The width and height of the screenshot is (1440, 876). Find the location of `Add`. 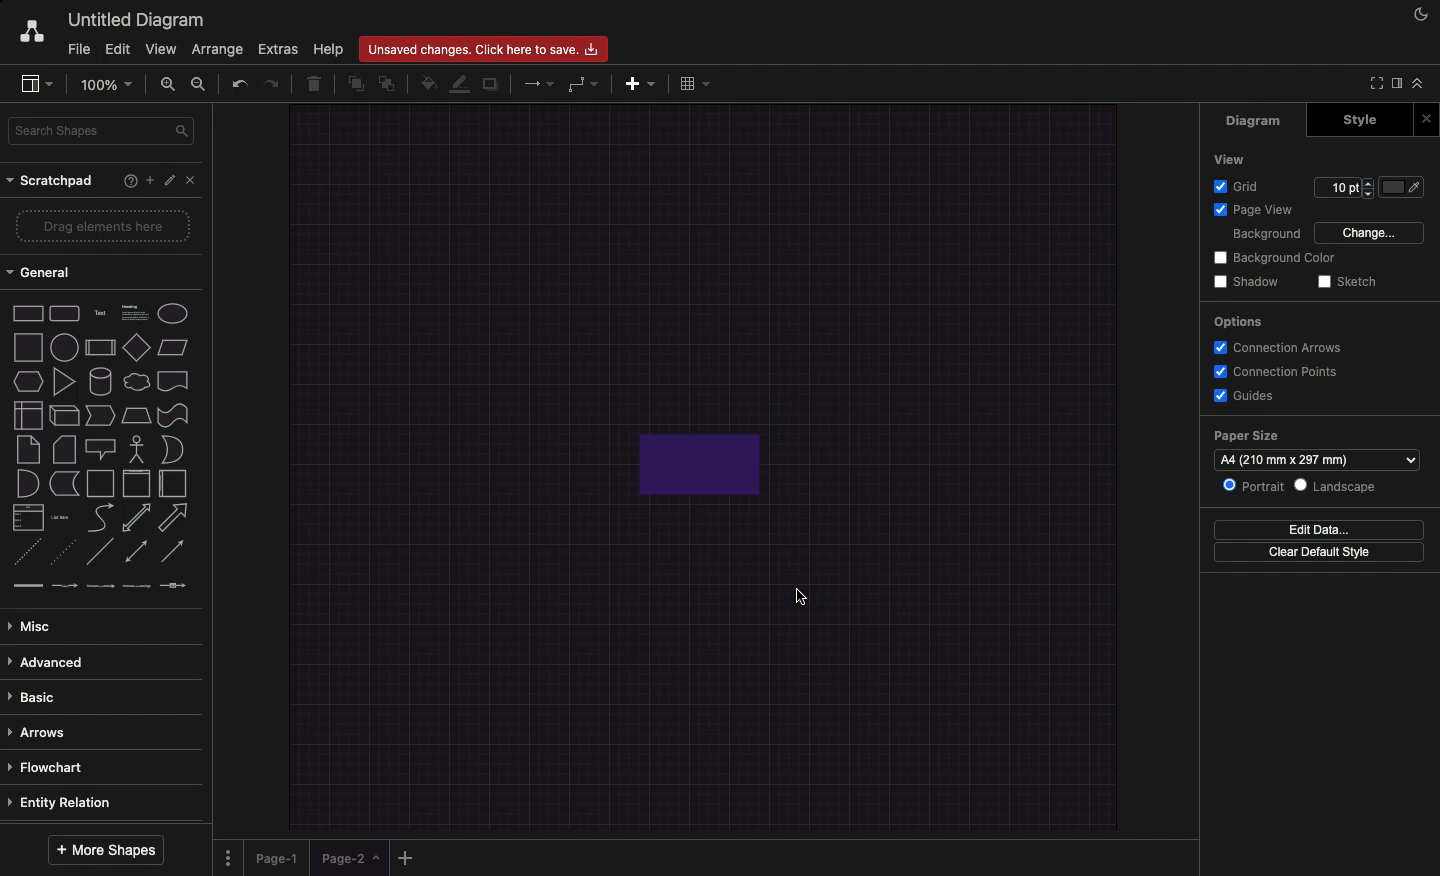

Add is located at coordinates (146, 180).